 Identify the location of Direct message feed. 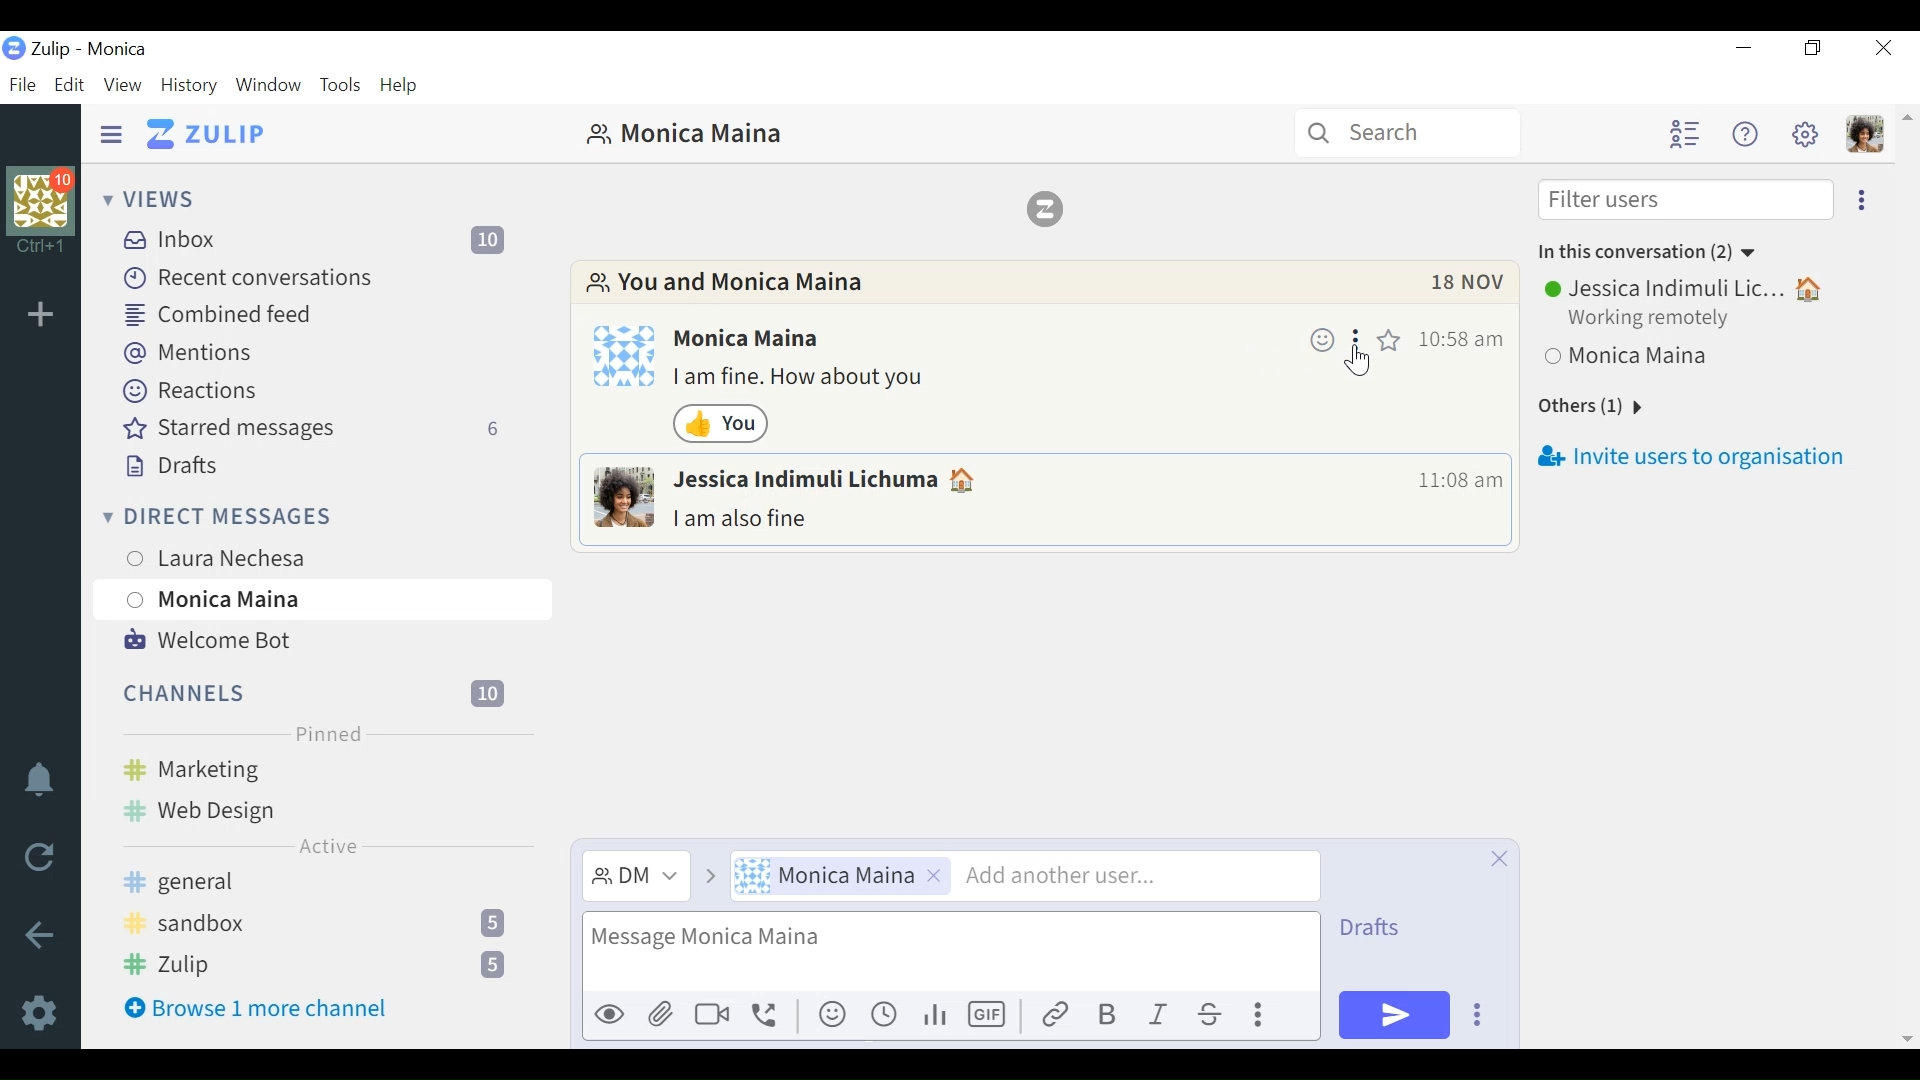
(455, 516).